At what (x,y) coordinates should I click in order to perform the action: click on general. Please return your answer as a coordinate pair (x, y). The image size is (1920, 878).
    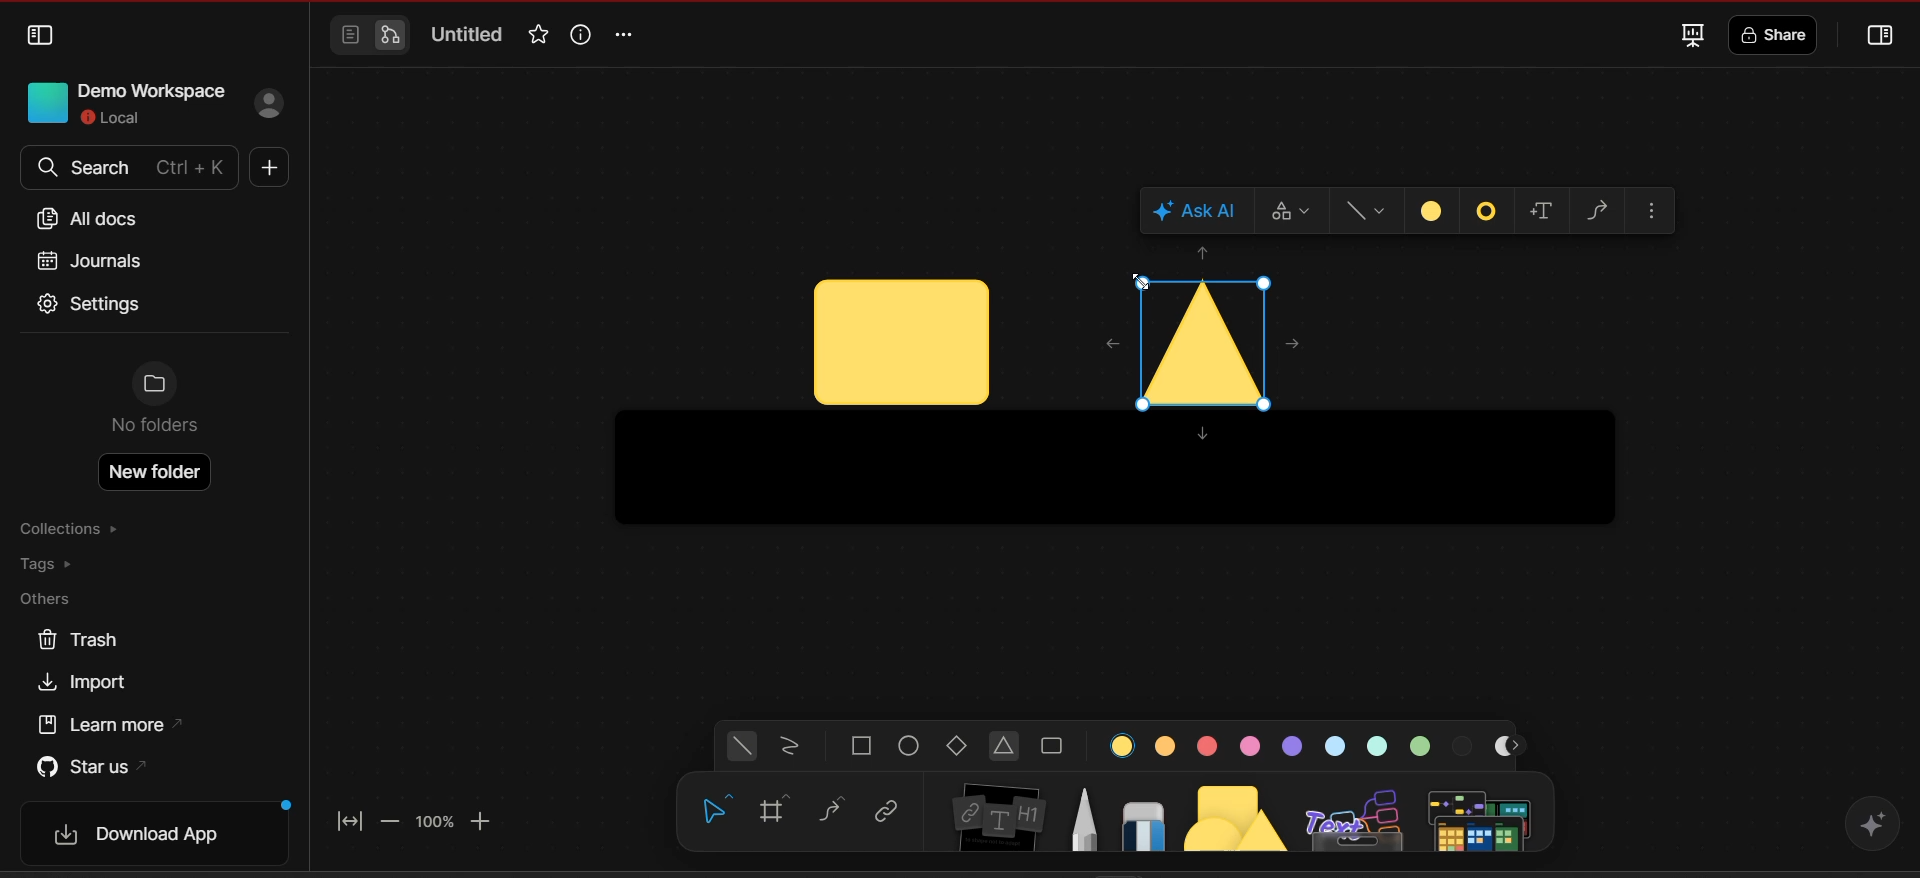
    Looking at the image, I should click on (743, 747).